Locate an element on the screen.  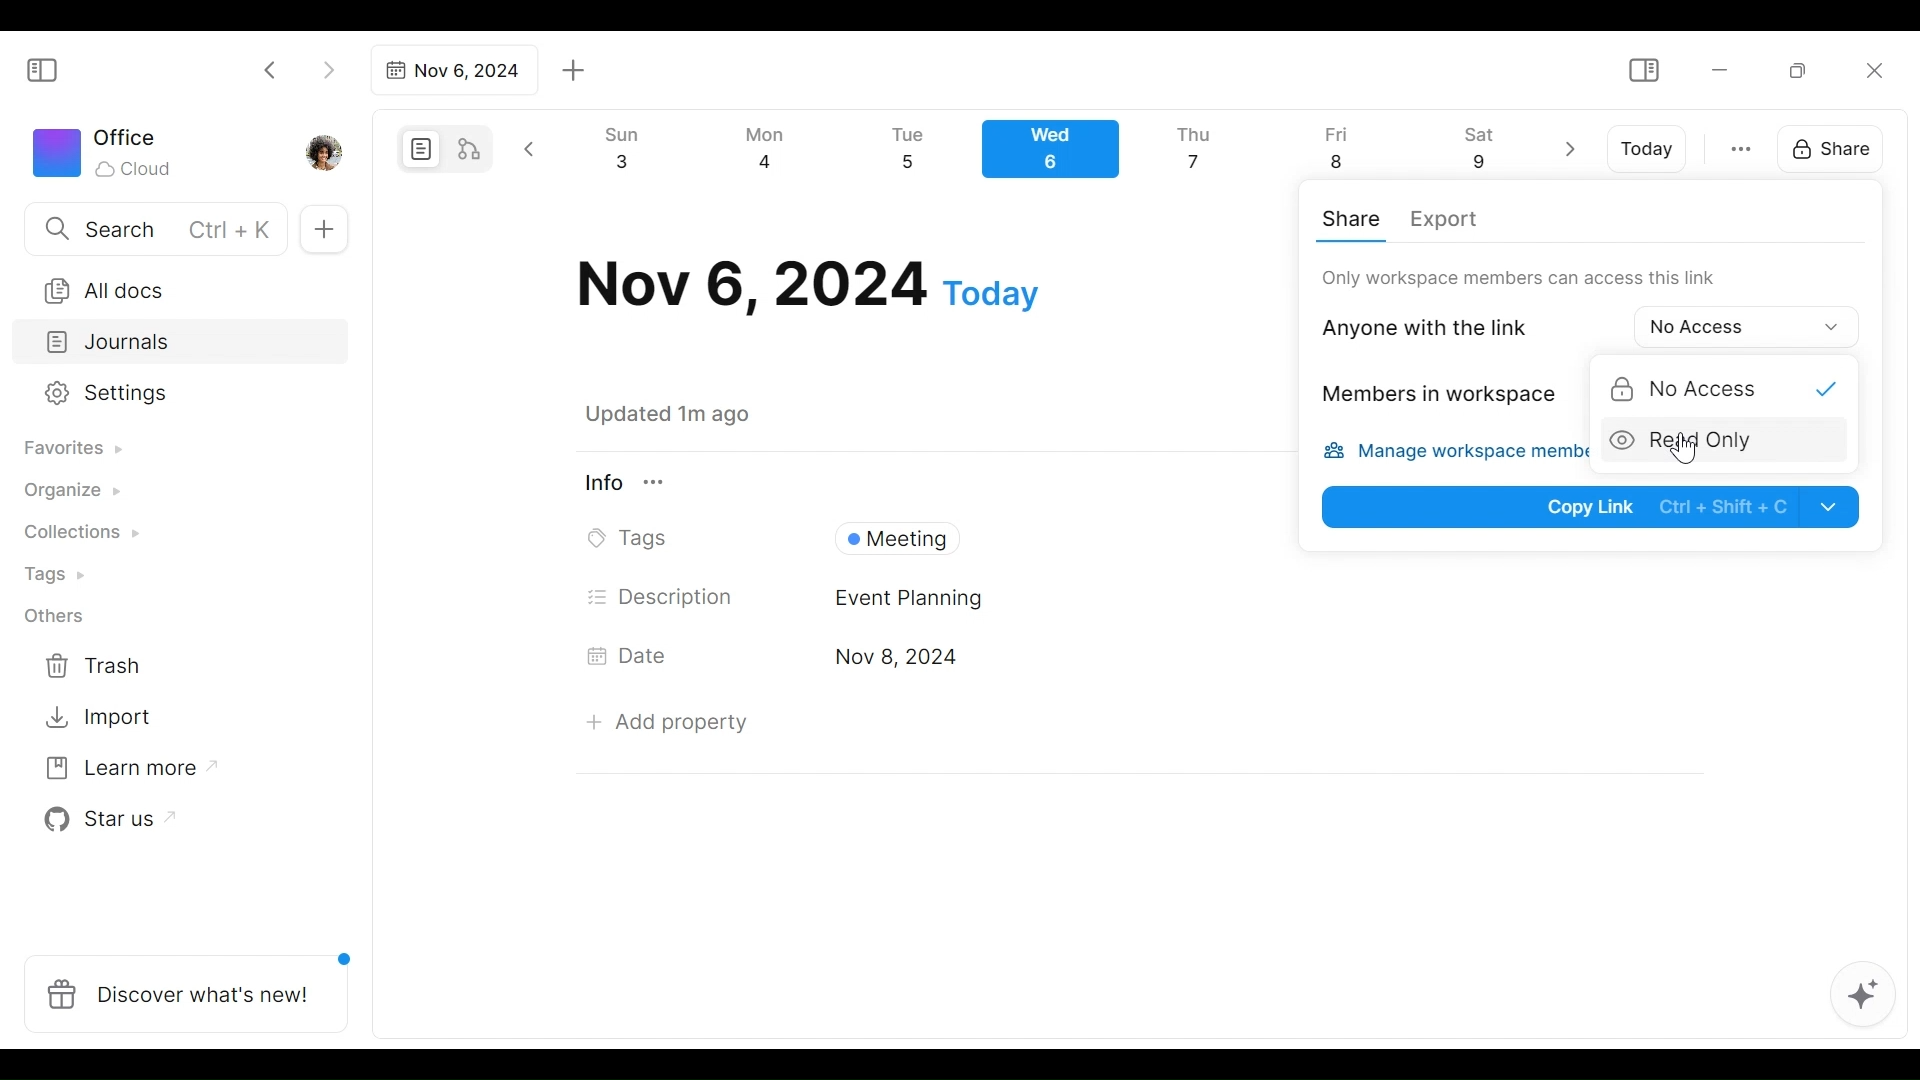
Saved is located at coordinates (692, 414).